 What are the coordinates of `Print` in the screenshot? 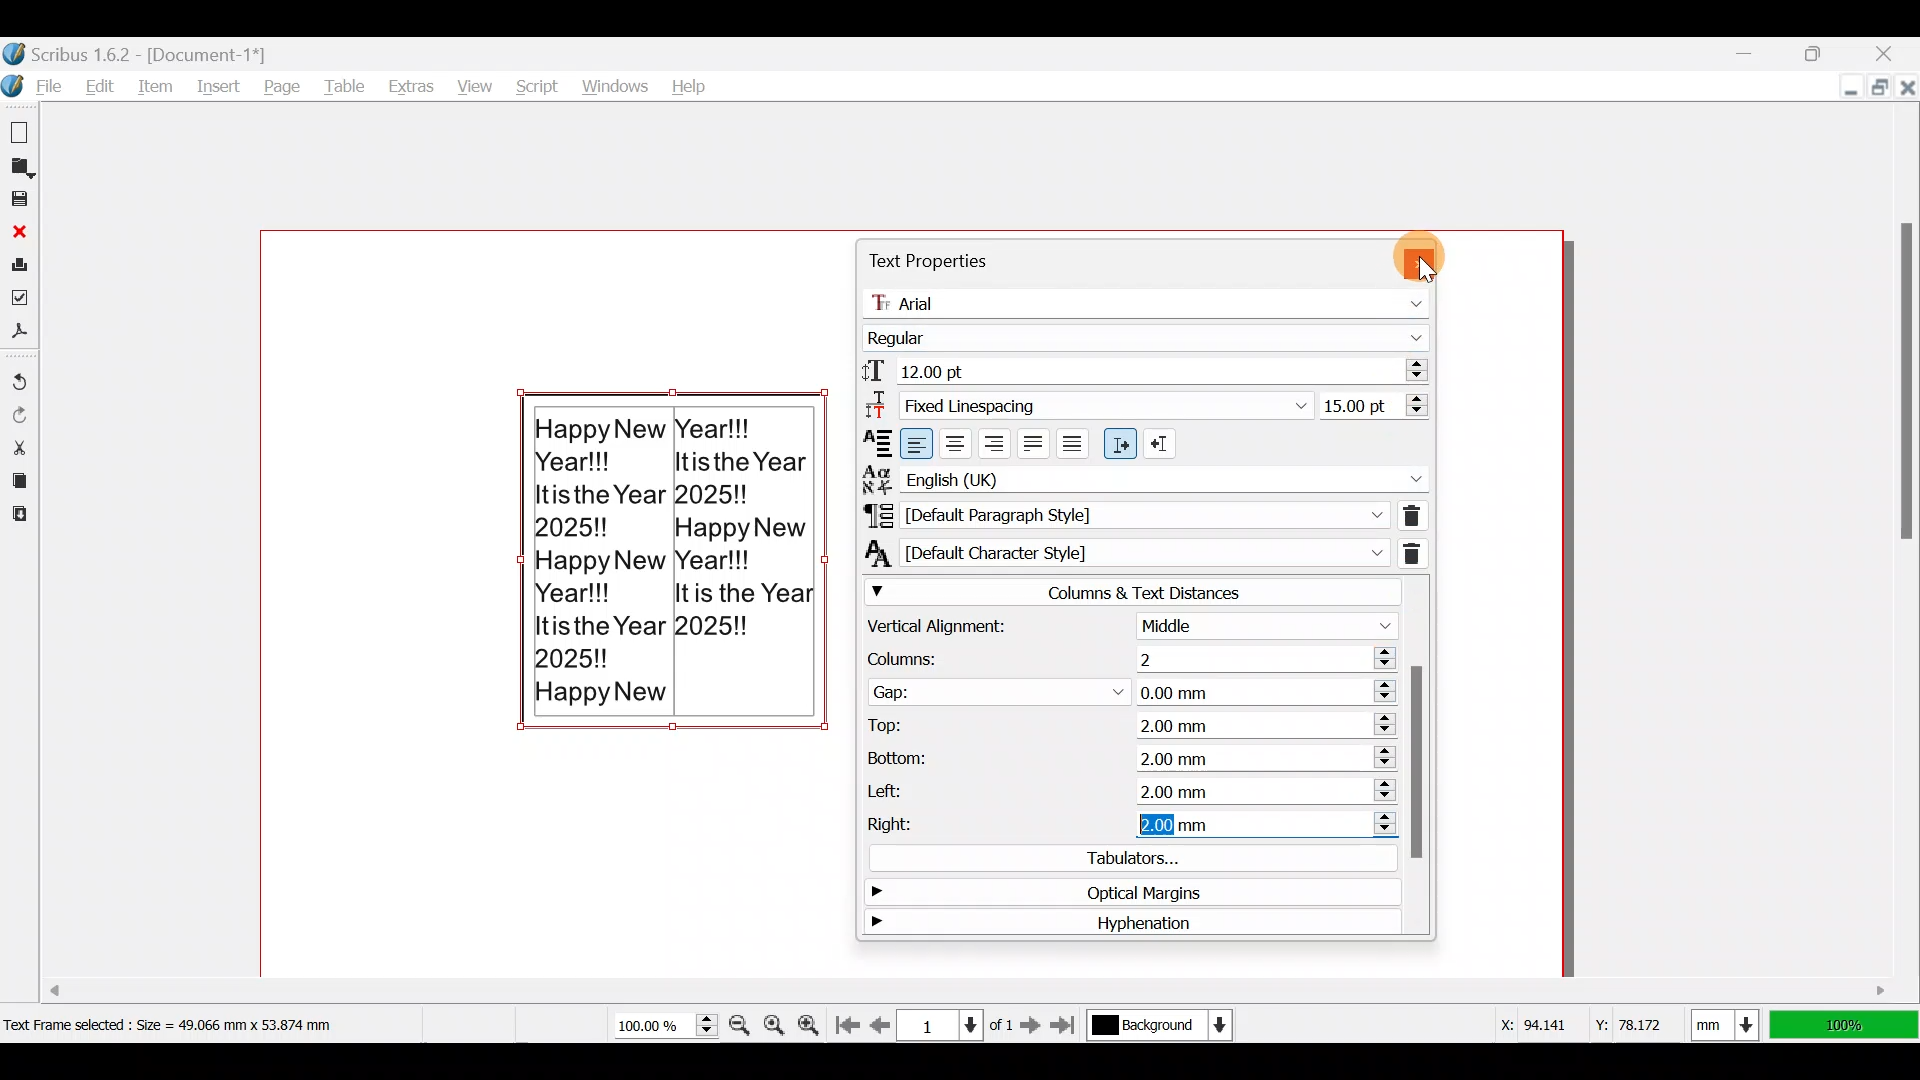 It's located at (20, 264).